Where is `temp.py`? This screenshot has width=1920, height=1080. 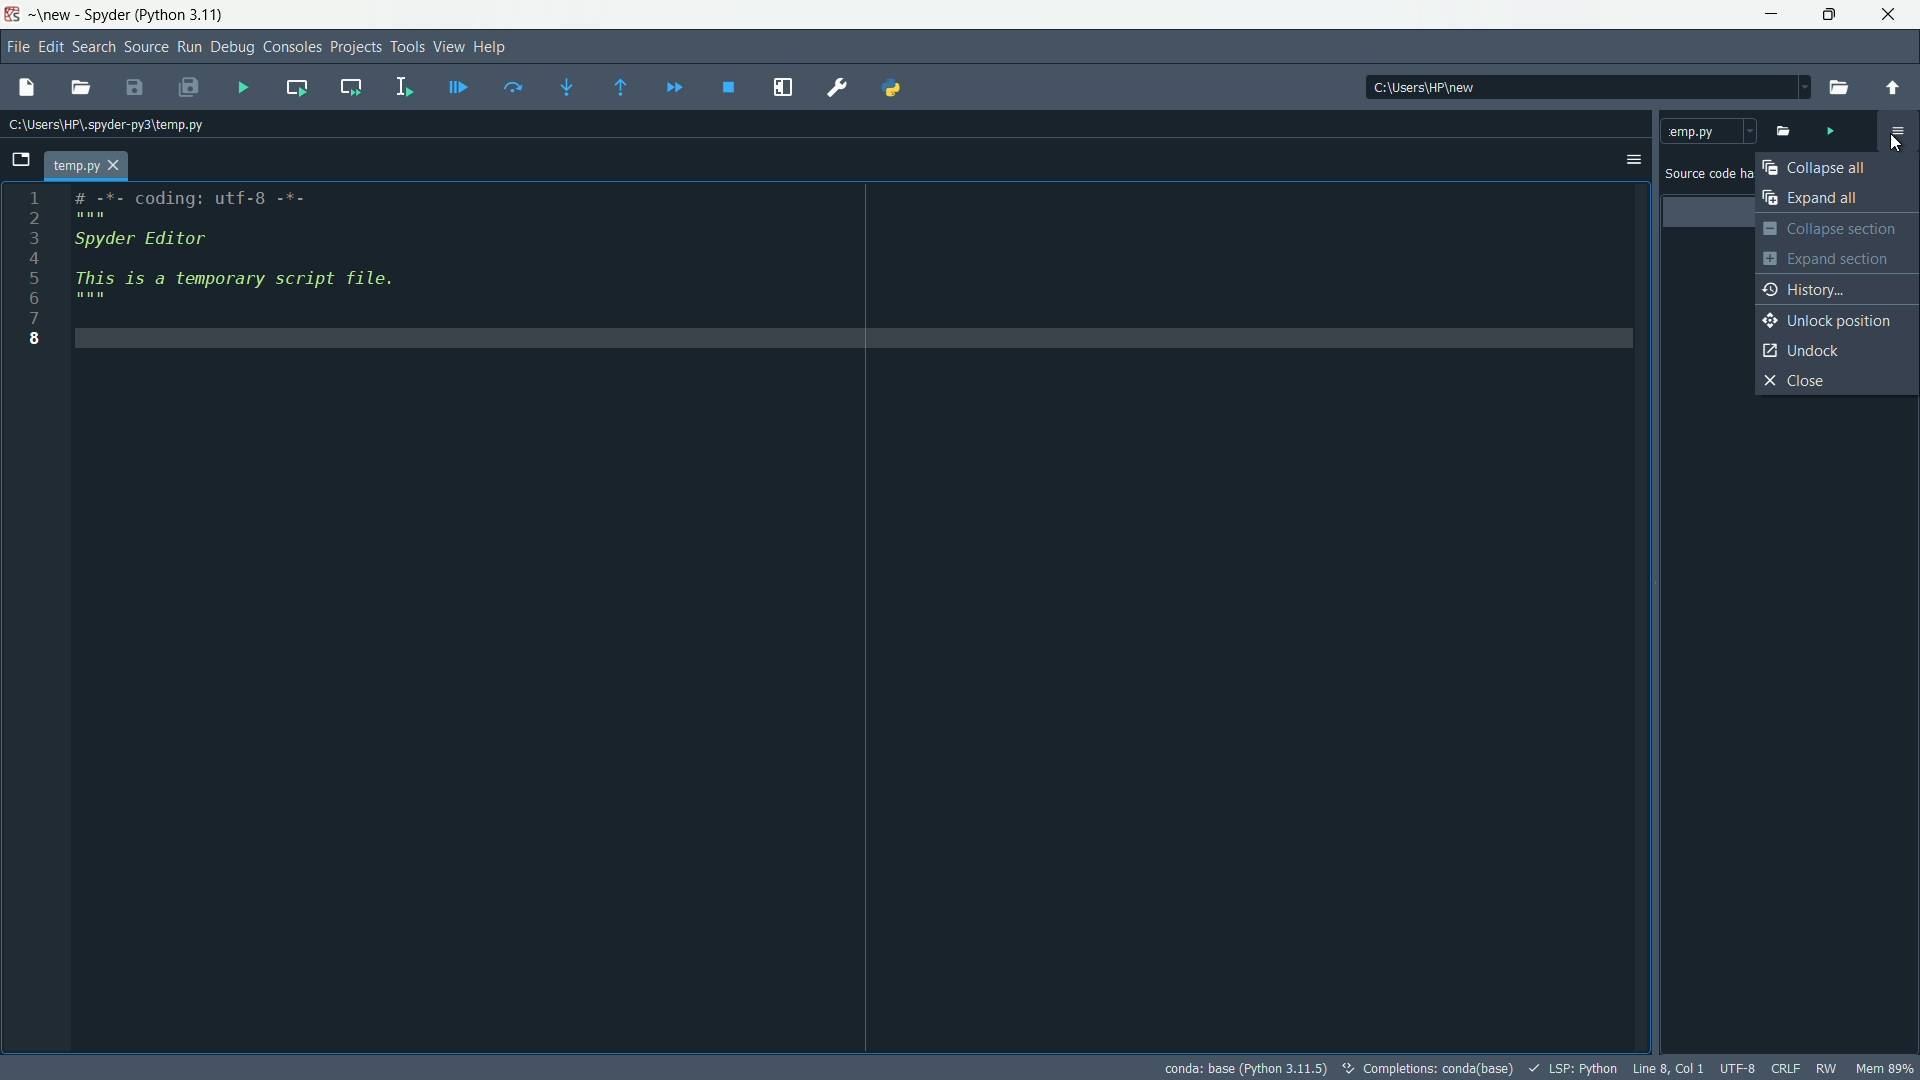
temp.py is located at coordinates (1708, 131).